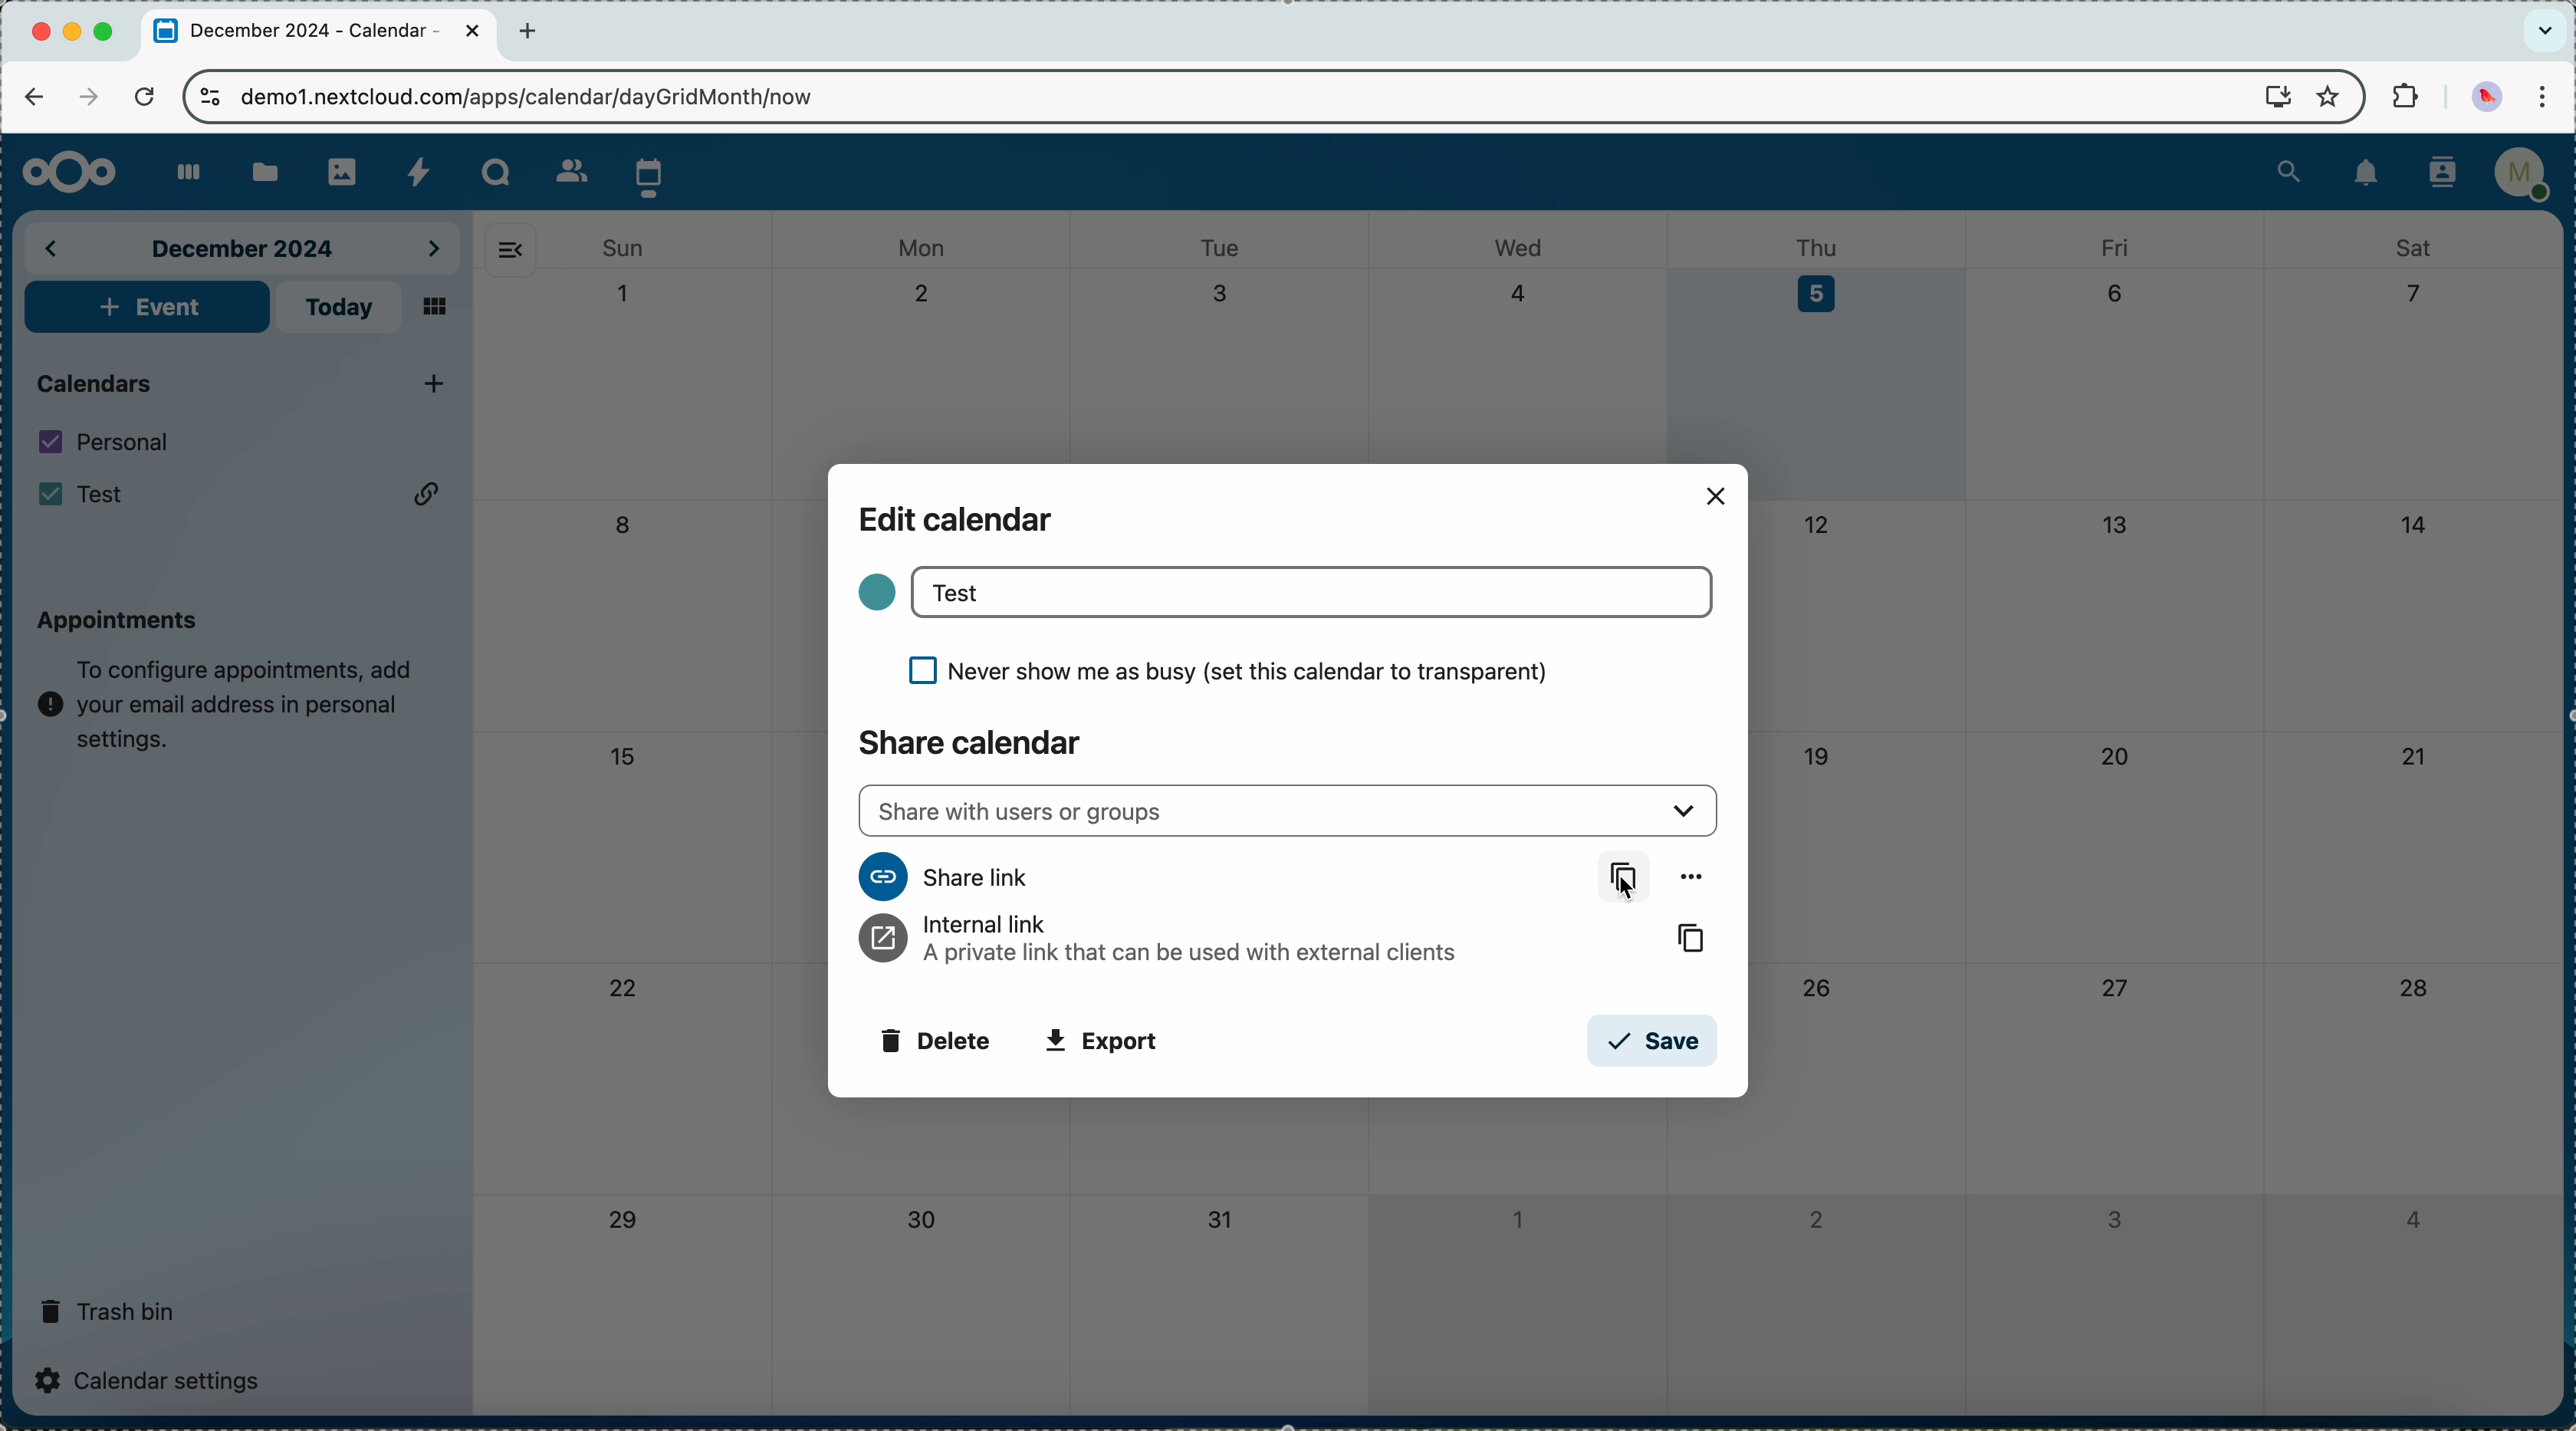  What do you see at coordinates (1718, 495) in the screenshot?
I see `close popup` at bounding box center [1718, 495].